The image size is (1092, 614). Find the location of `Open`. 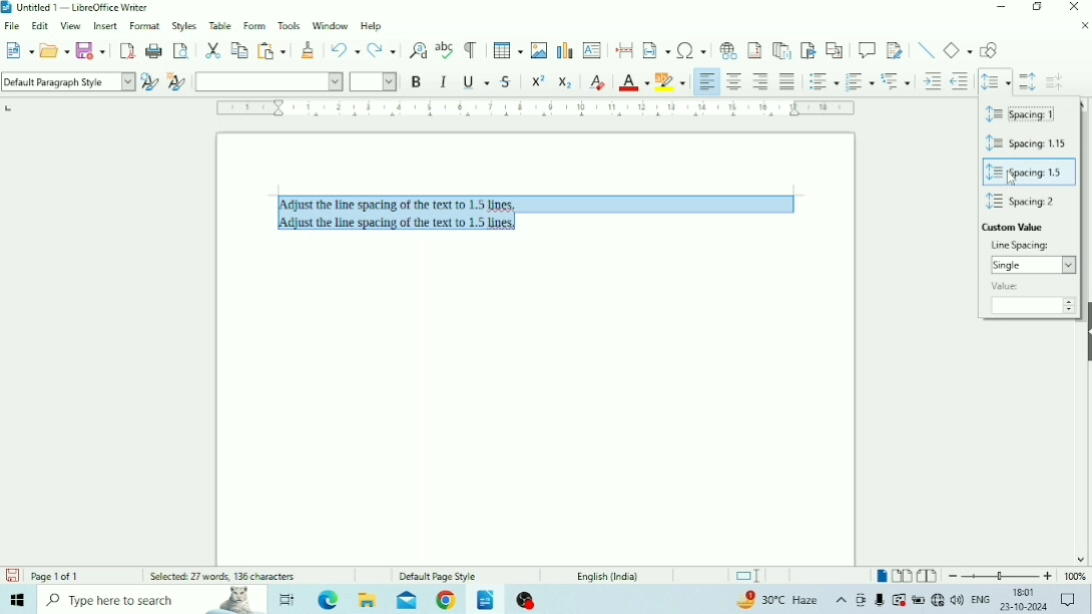

Open is located at coordinates (55, 50).